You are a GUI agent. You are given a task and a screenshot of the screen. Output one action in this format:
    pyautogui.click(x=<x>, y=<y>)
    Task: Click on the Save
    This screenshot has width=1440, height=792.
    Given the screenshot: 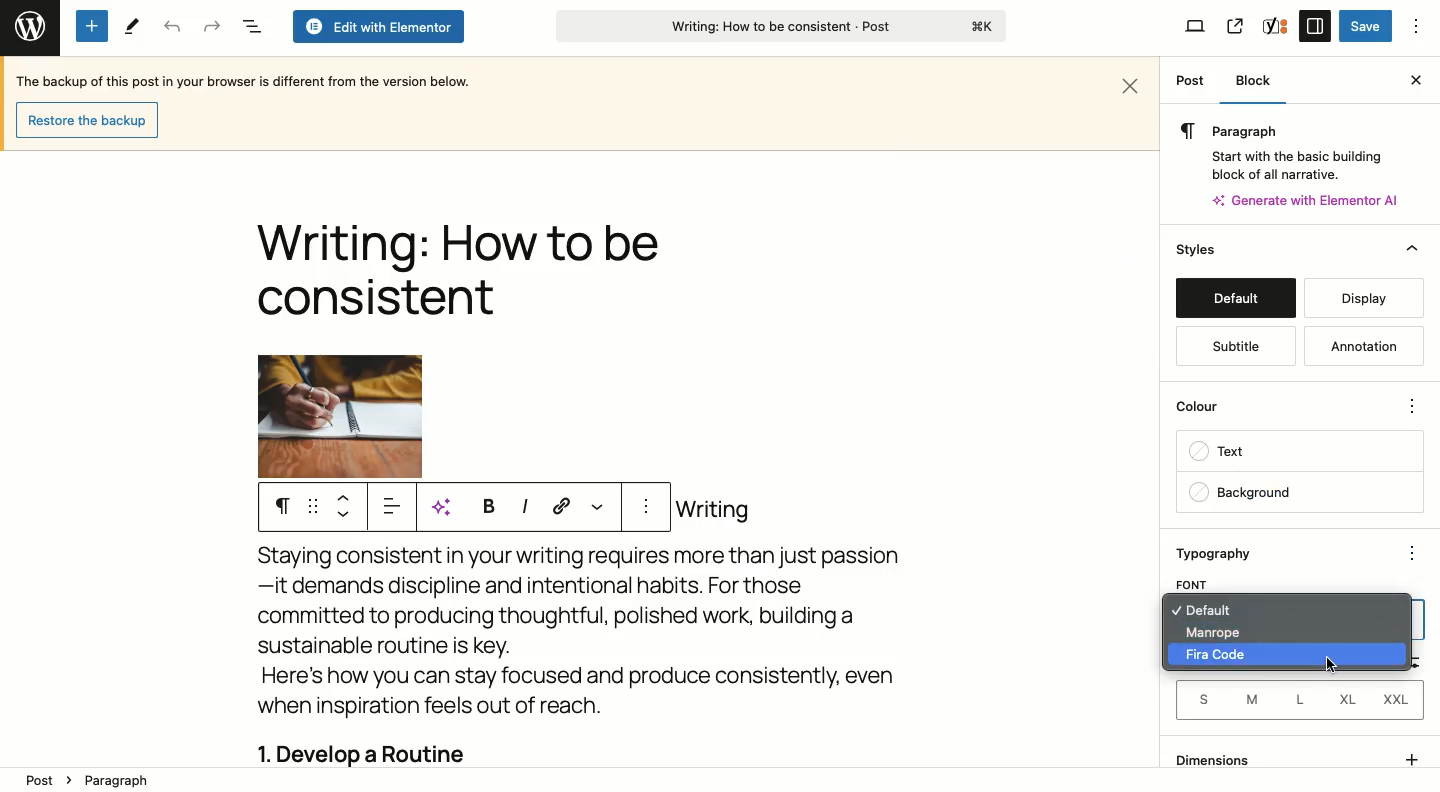 What is the action you would take?
    pyautogui.click(x=1365, y=27)
    